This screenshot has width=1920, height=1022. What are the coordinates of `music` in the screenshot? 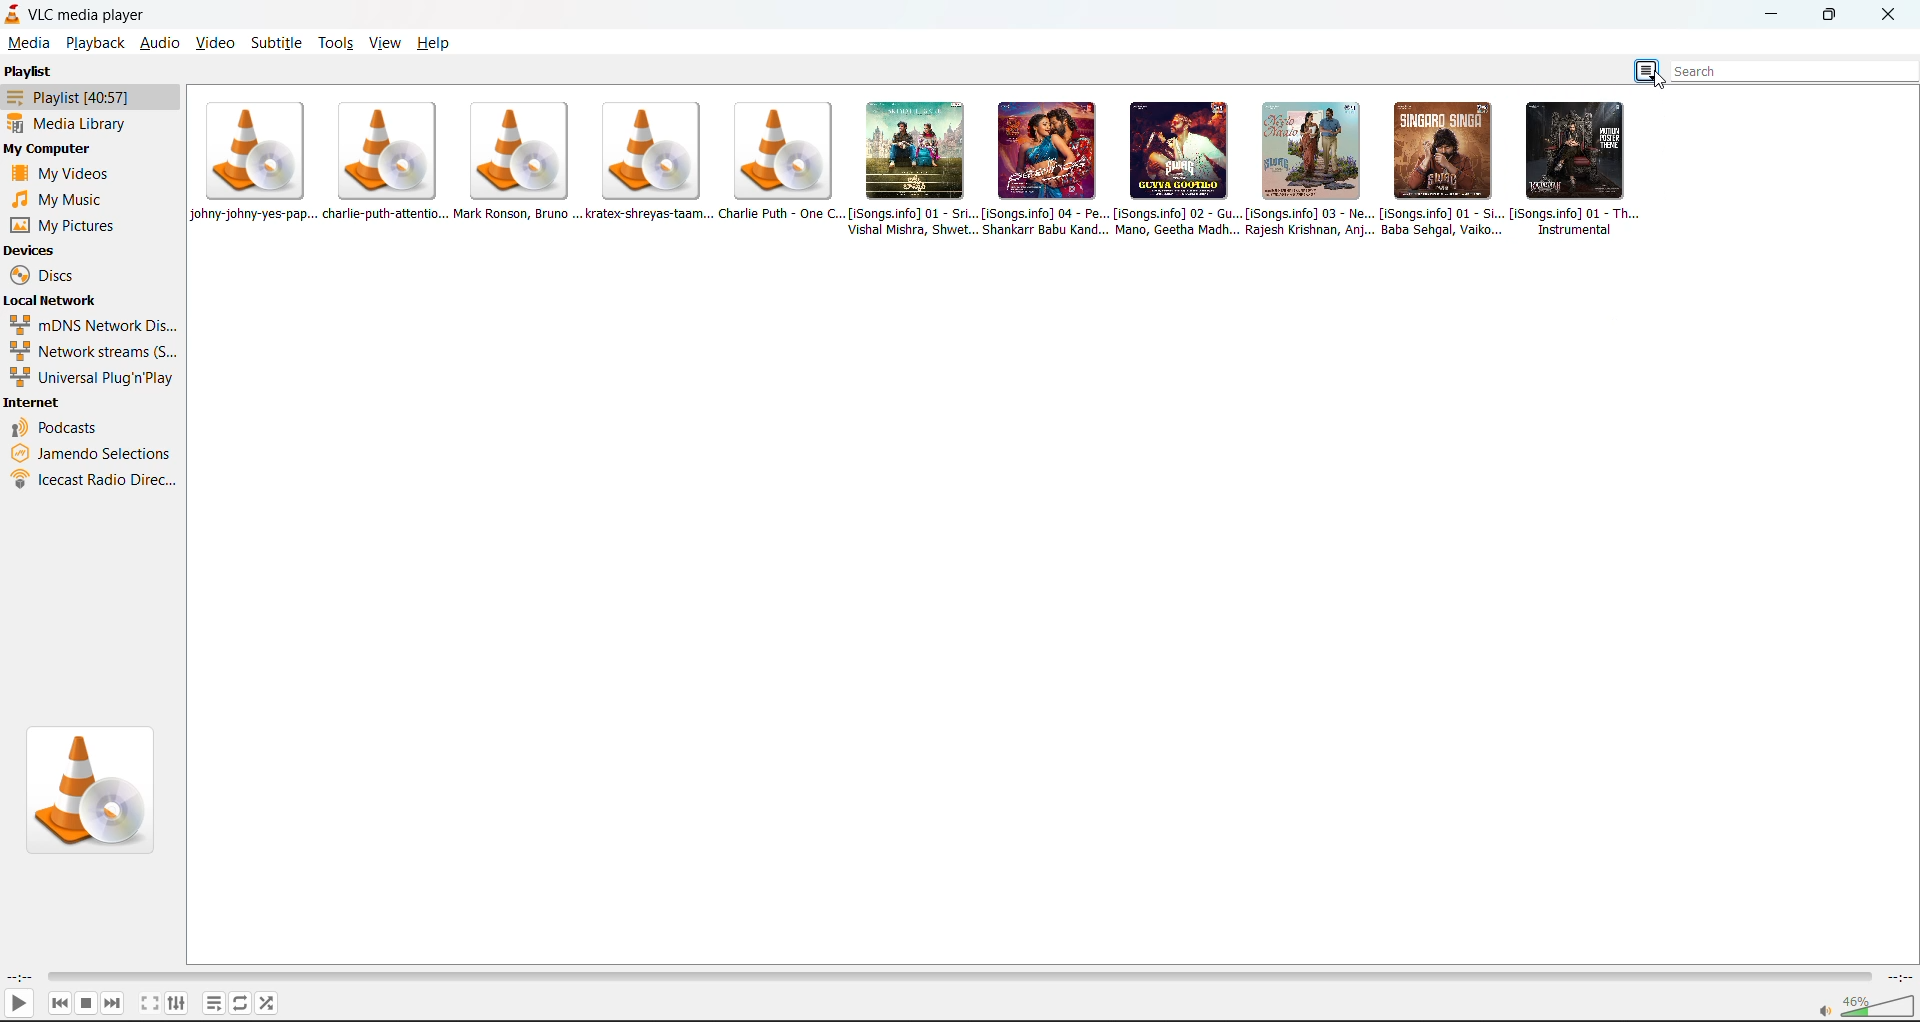 It's located at (68, 201).